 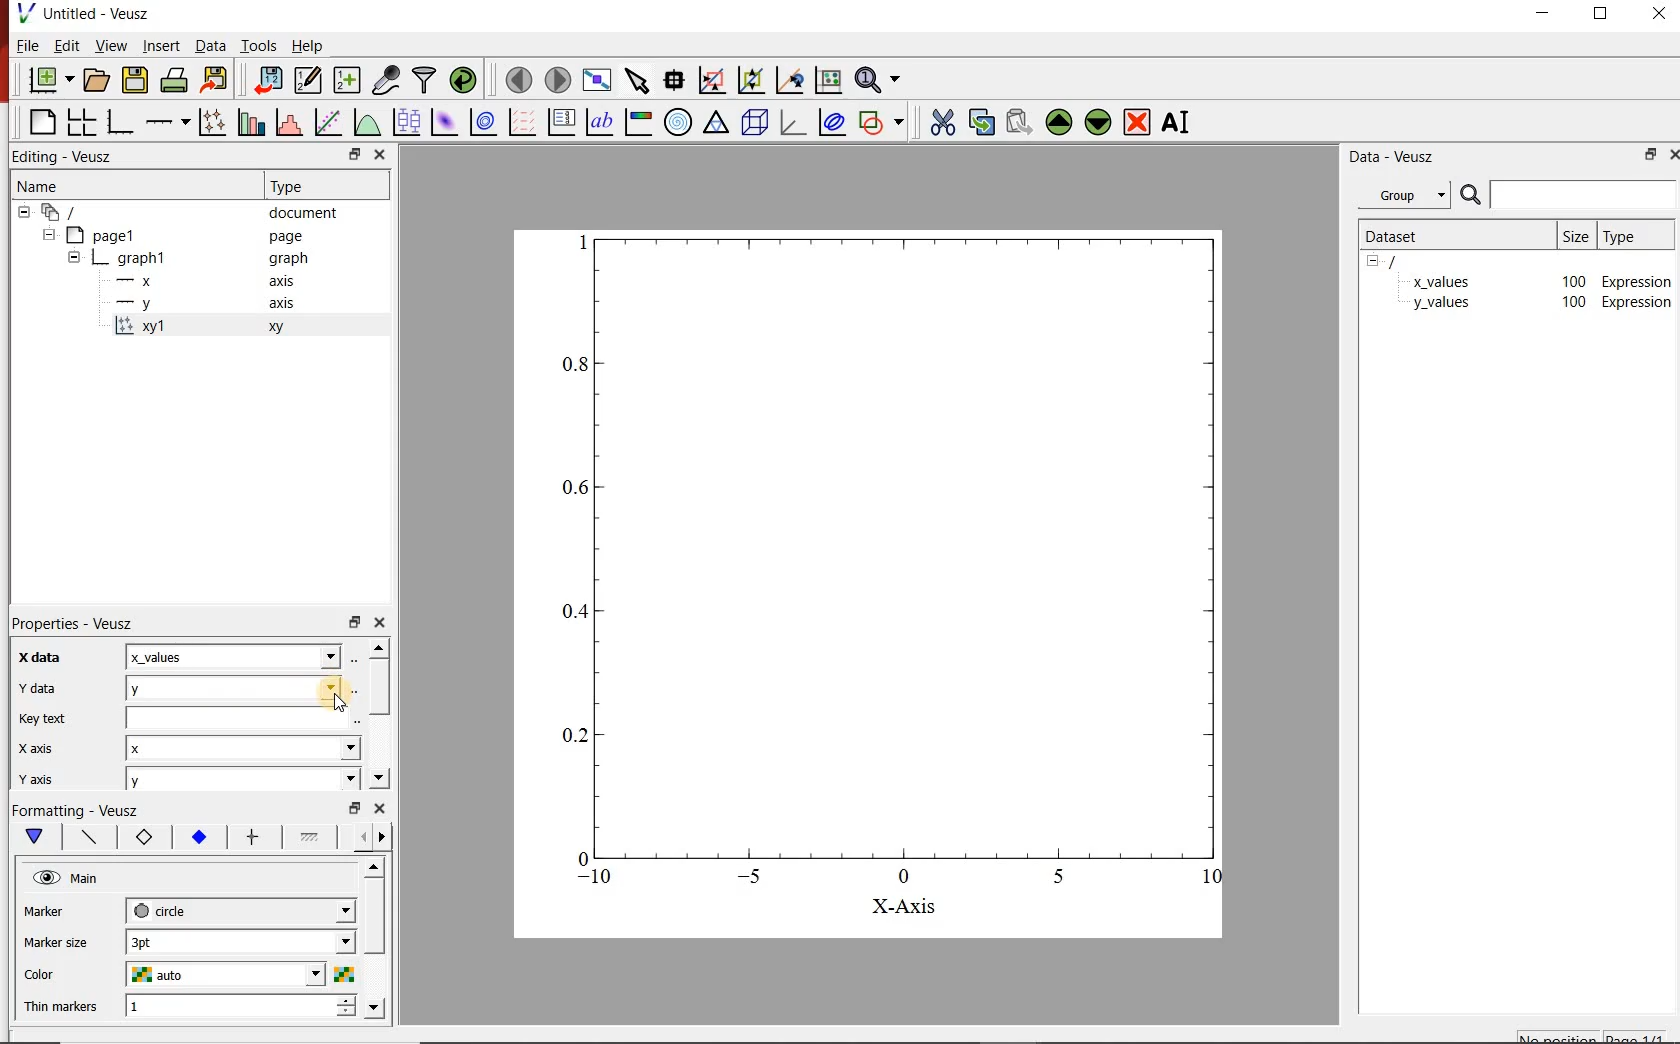 I want to click on move down, so click(x=375, y=1007).